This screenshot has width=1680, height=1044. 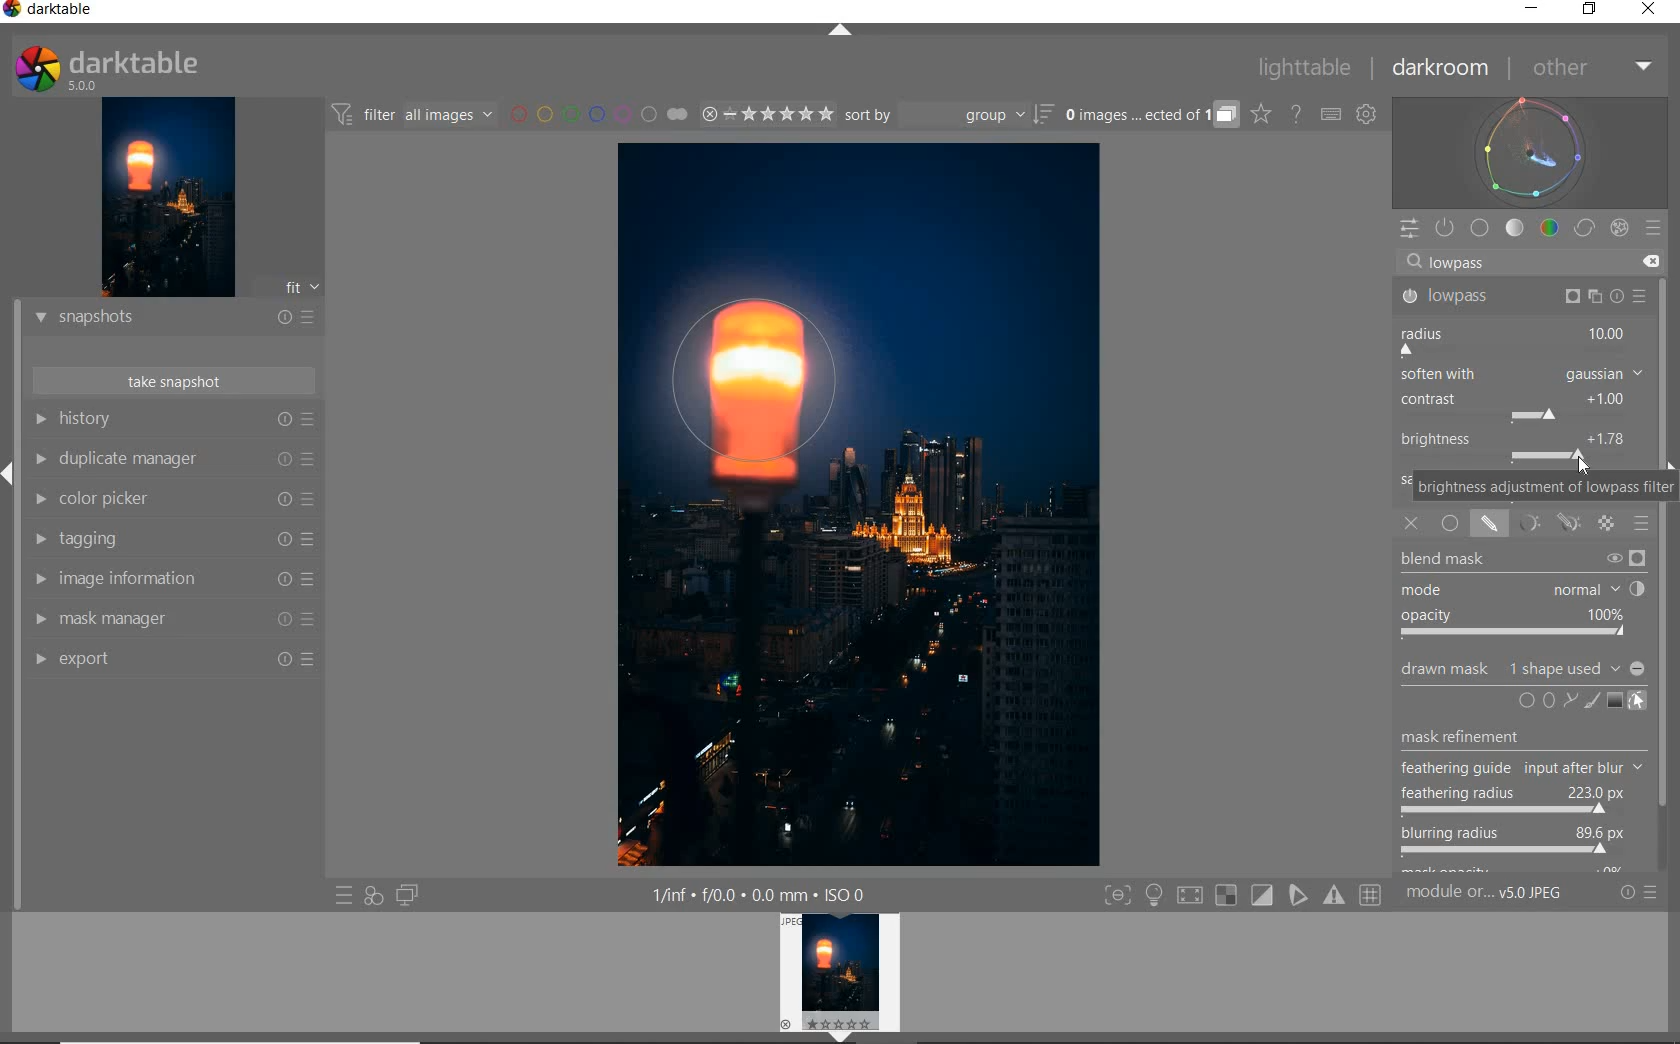 I want to click on PRESETS, so click(x=1655, y=230).